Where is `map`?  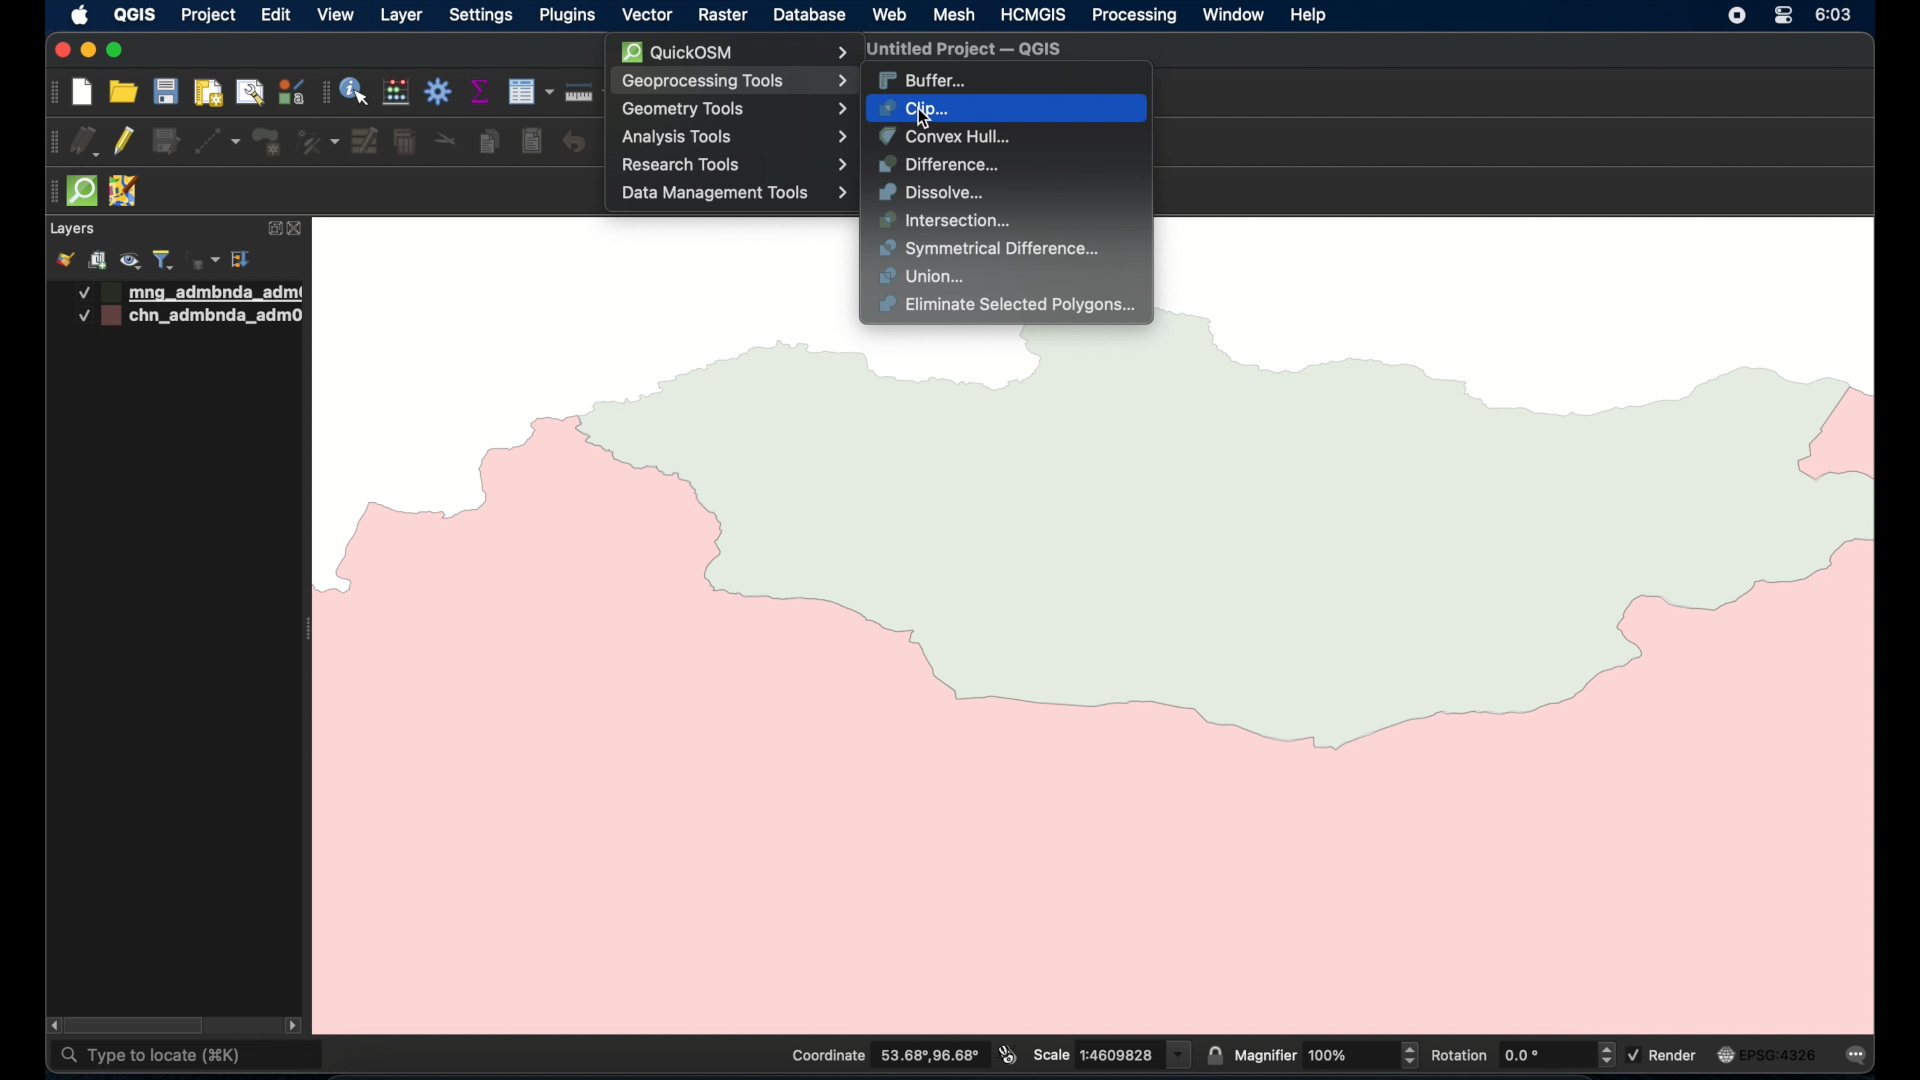 map is located at coordinates (1102, 676).